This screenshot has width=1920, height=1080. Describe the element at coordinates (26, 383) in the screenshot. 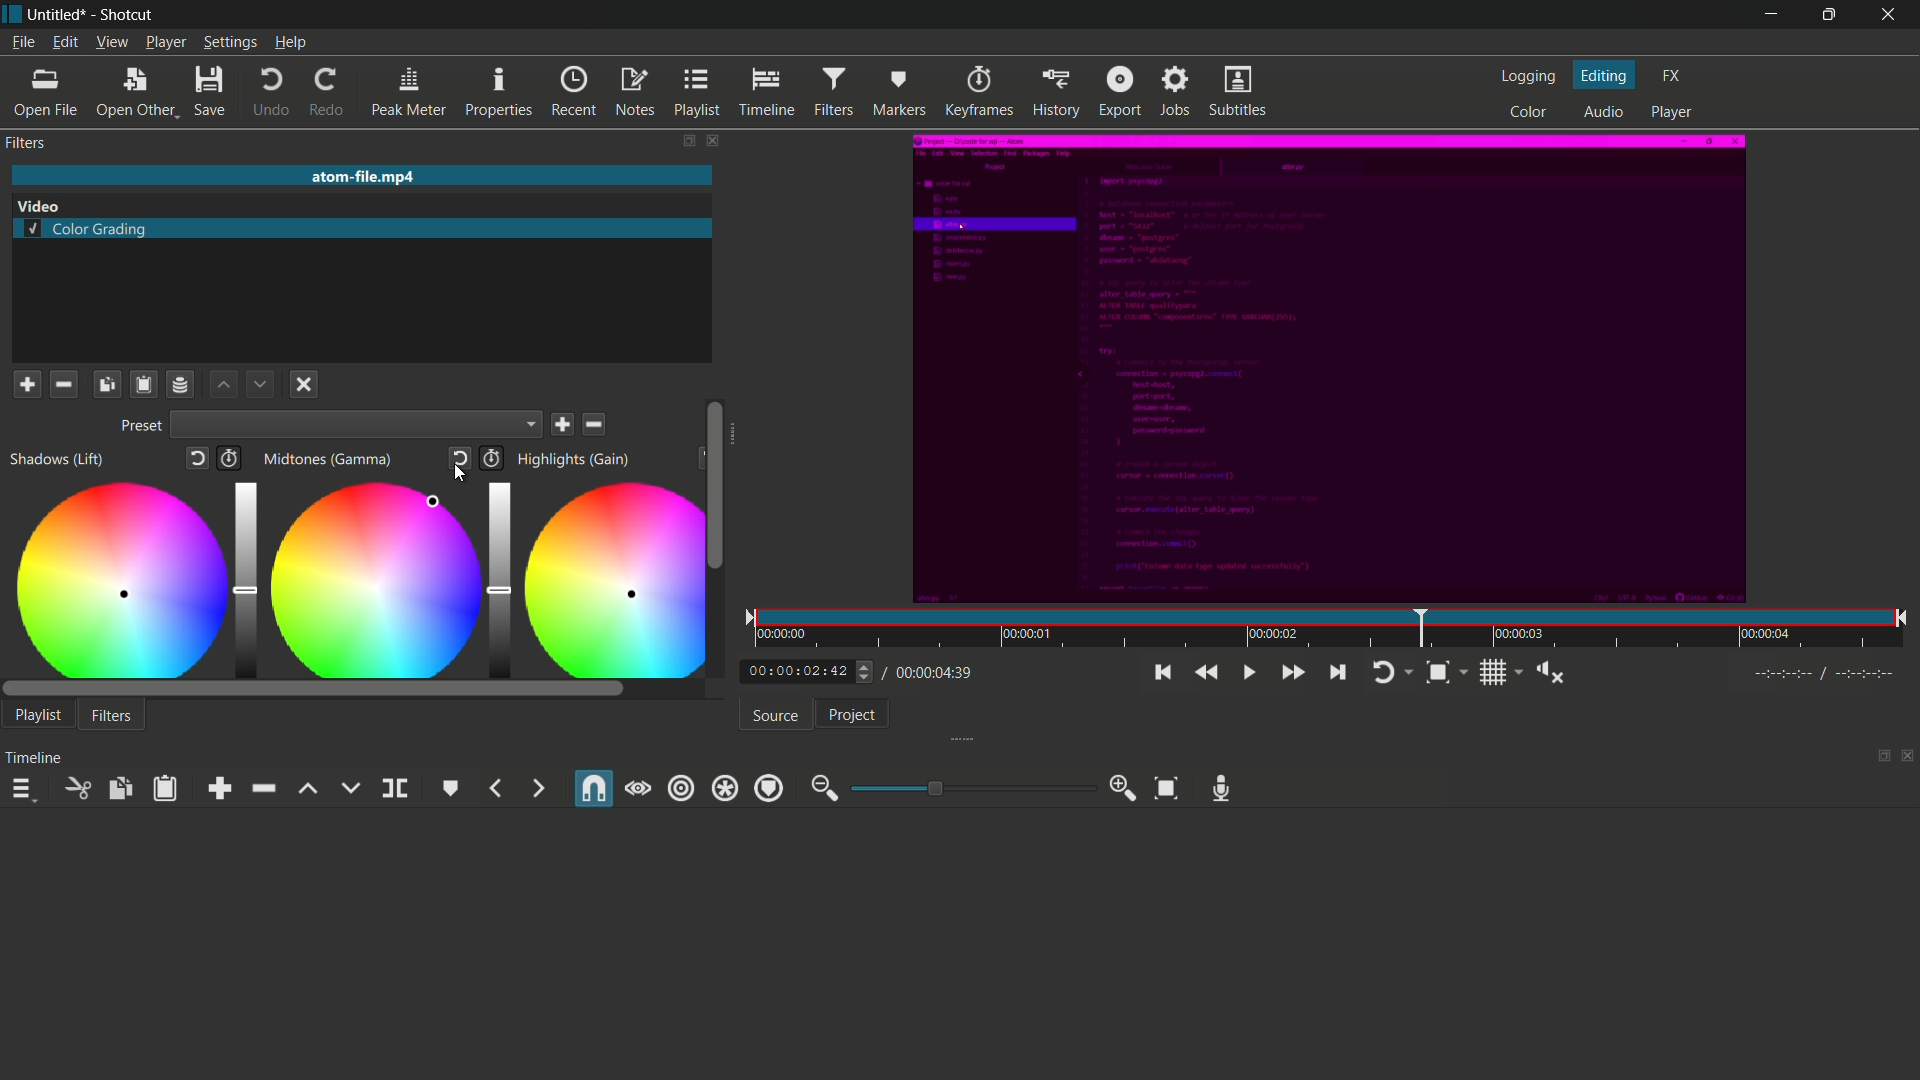

I see `Add` at that location.